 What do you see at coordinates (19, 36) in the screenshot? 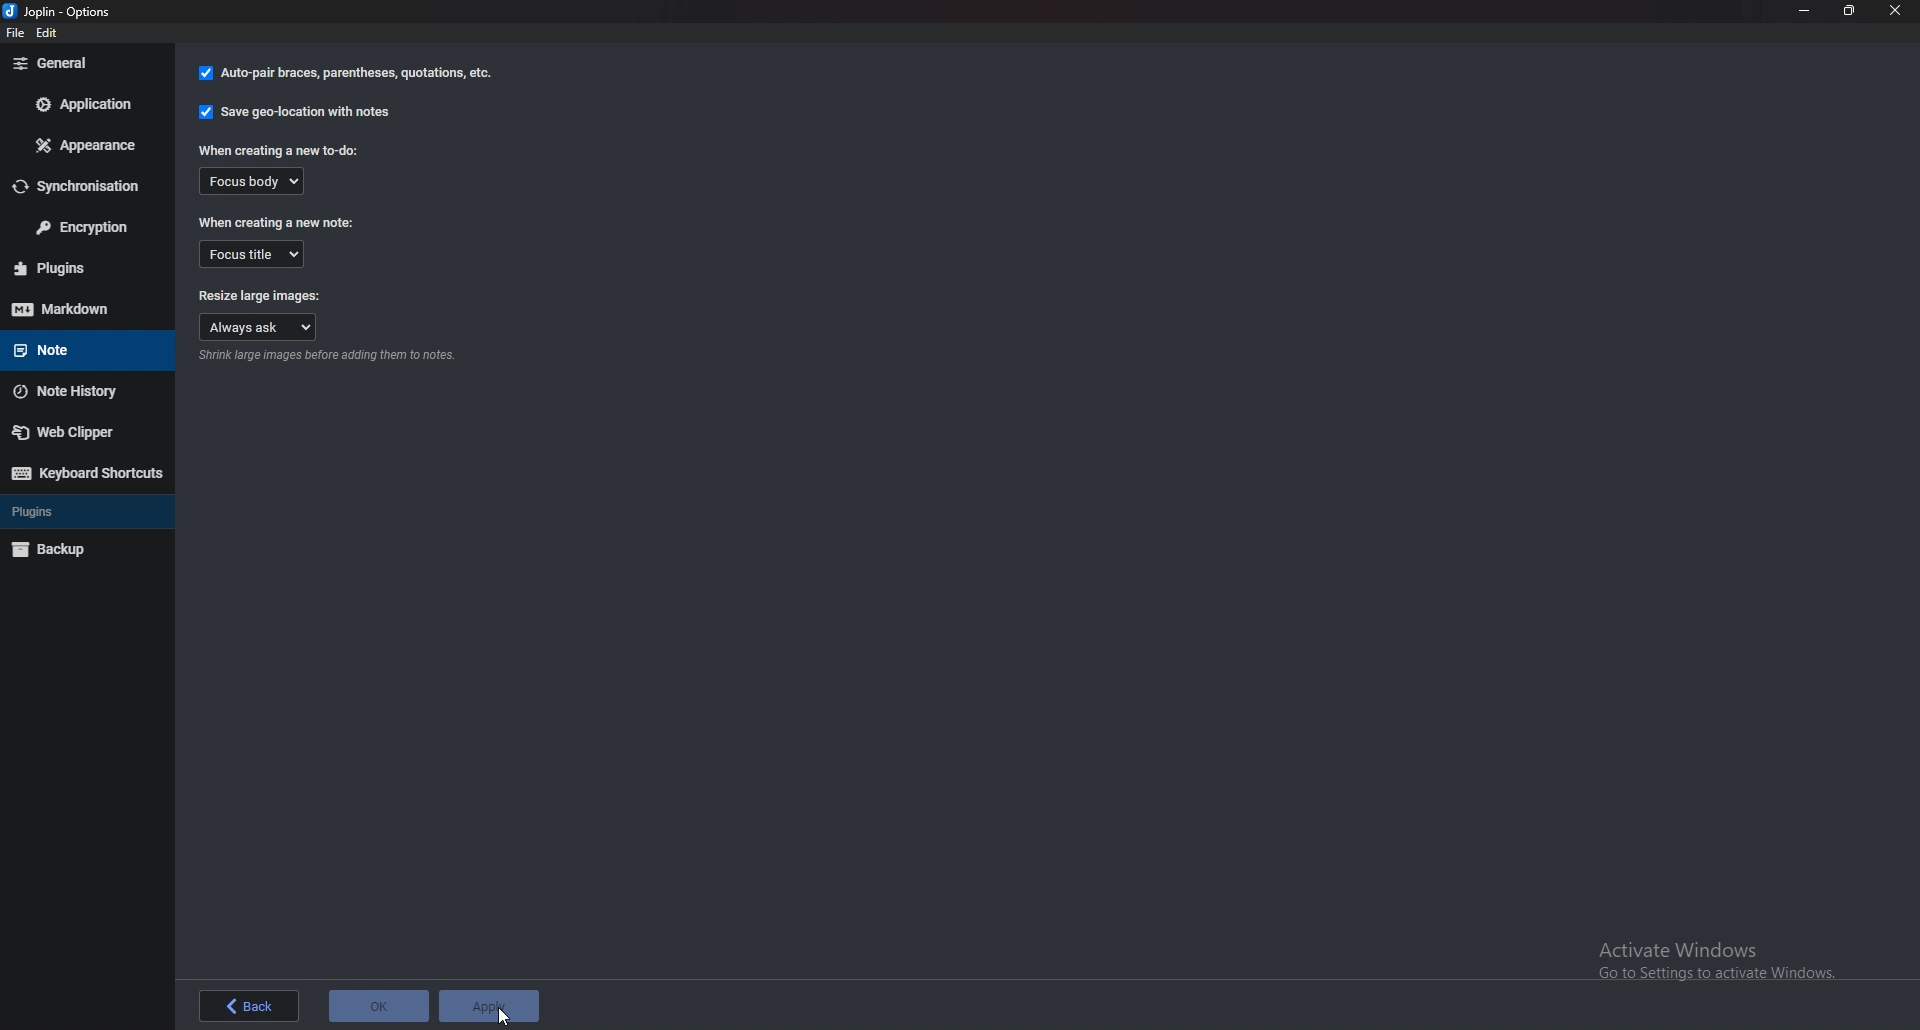
I see `file` at bounding box center [19, 36].